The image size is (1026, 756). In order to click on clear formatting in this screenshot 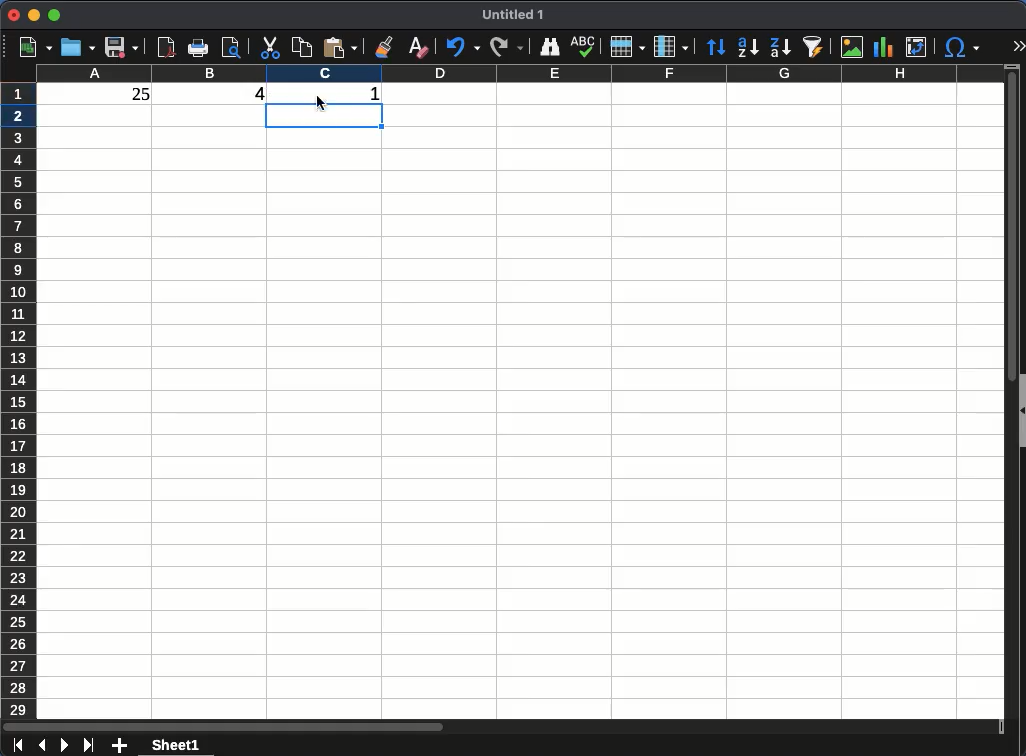, I will do `click(420, 47)`.